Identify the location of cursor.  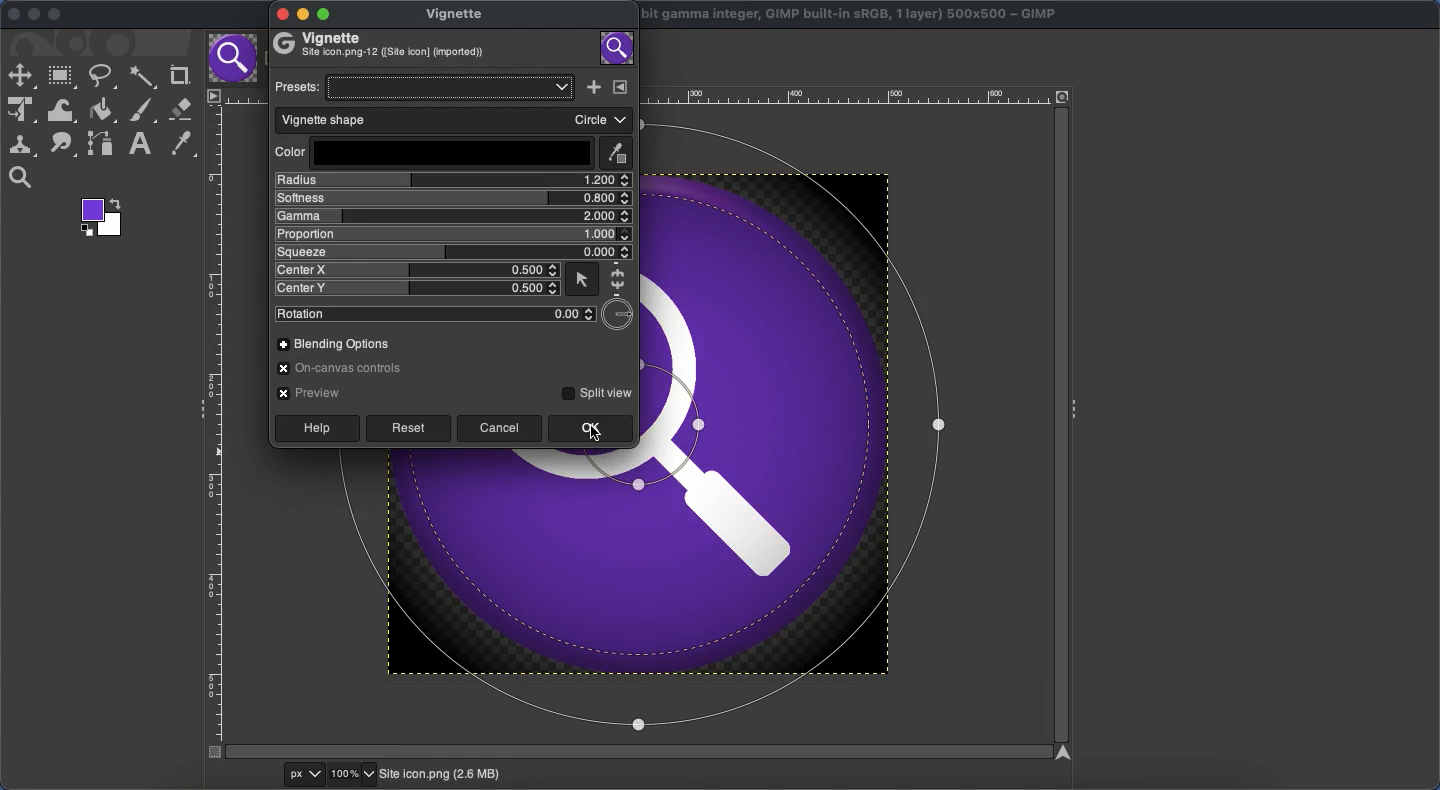
(597, 432).